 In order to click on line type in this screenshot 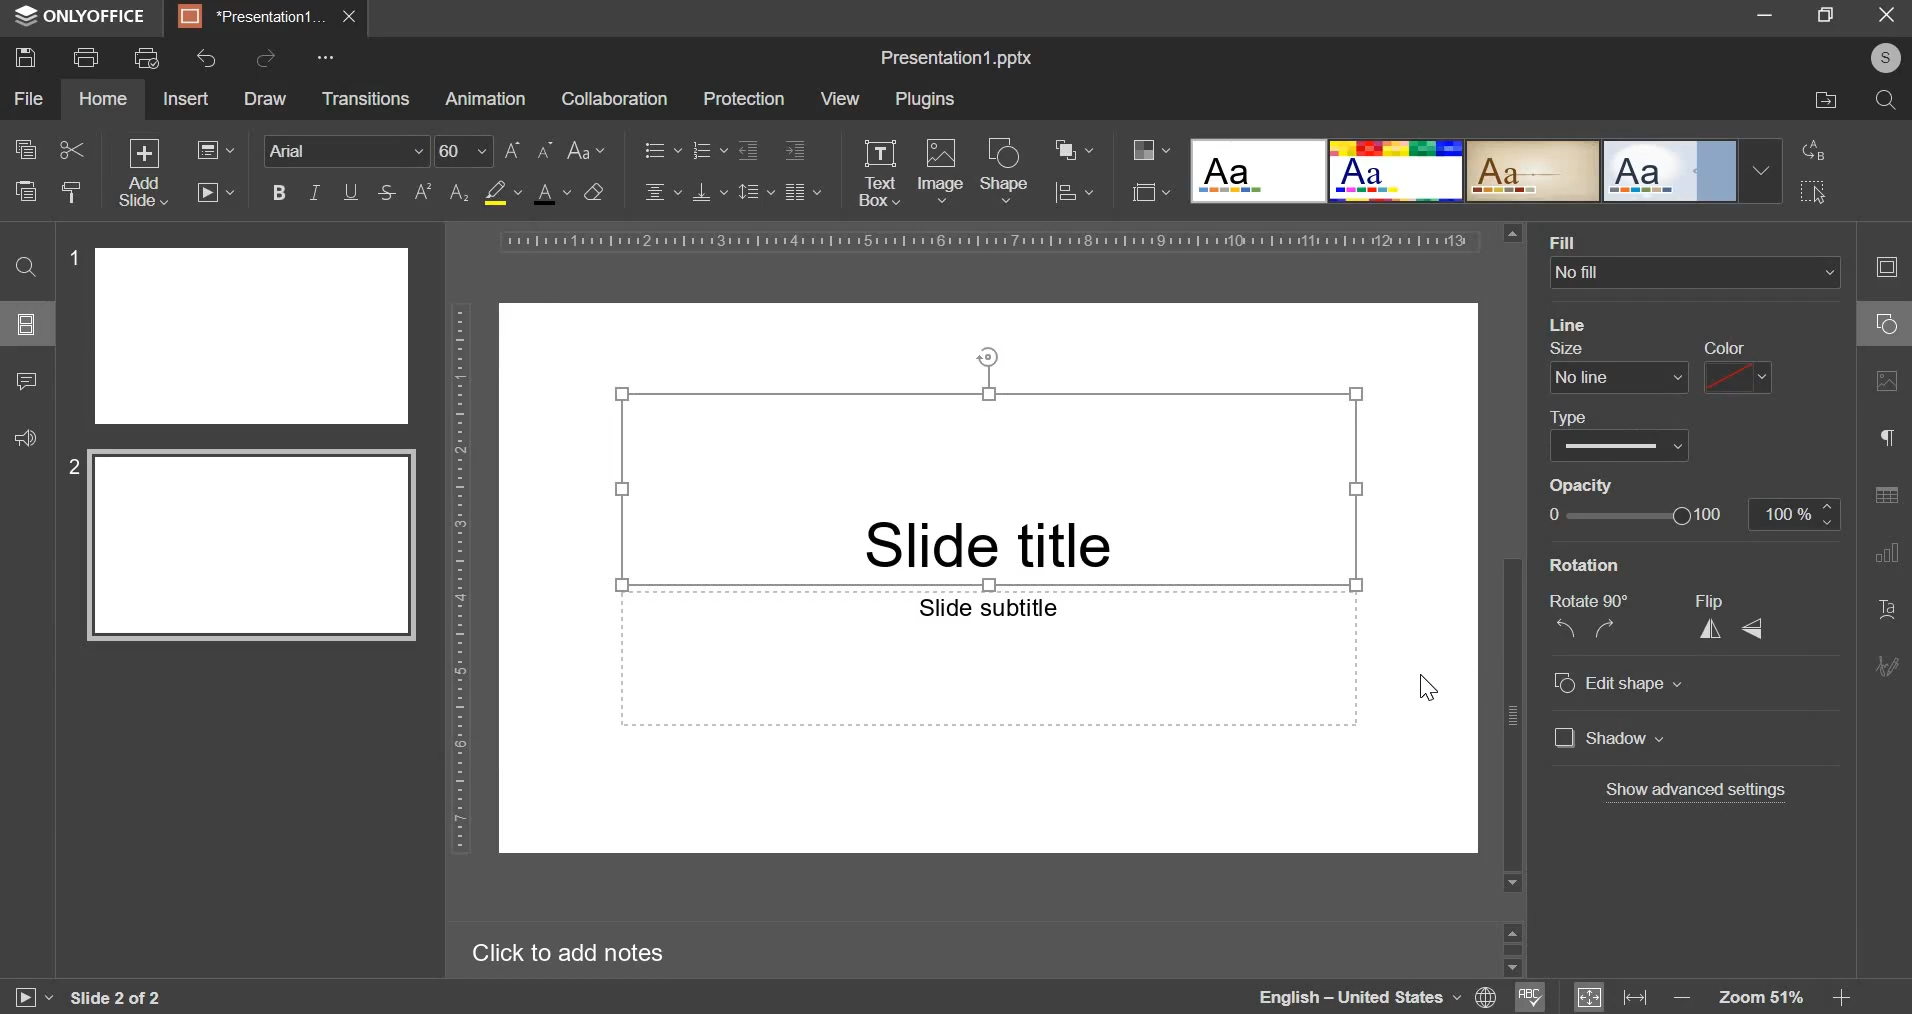, I will do `click(1618, 435)`.